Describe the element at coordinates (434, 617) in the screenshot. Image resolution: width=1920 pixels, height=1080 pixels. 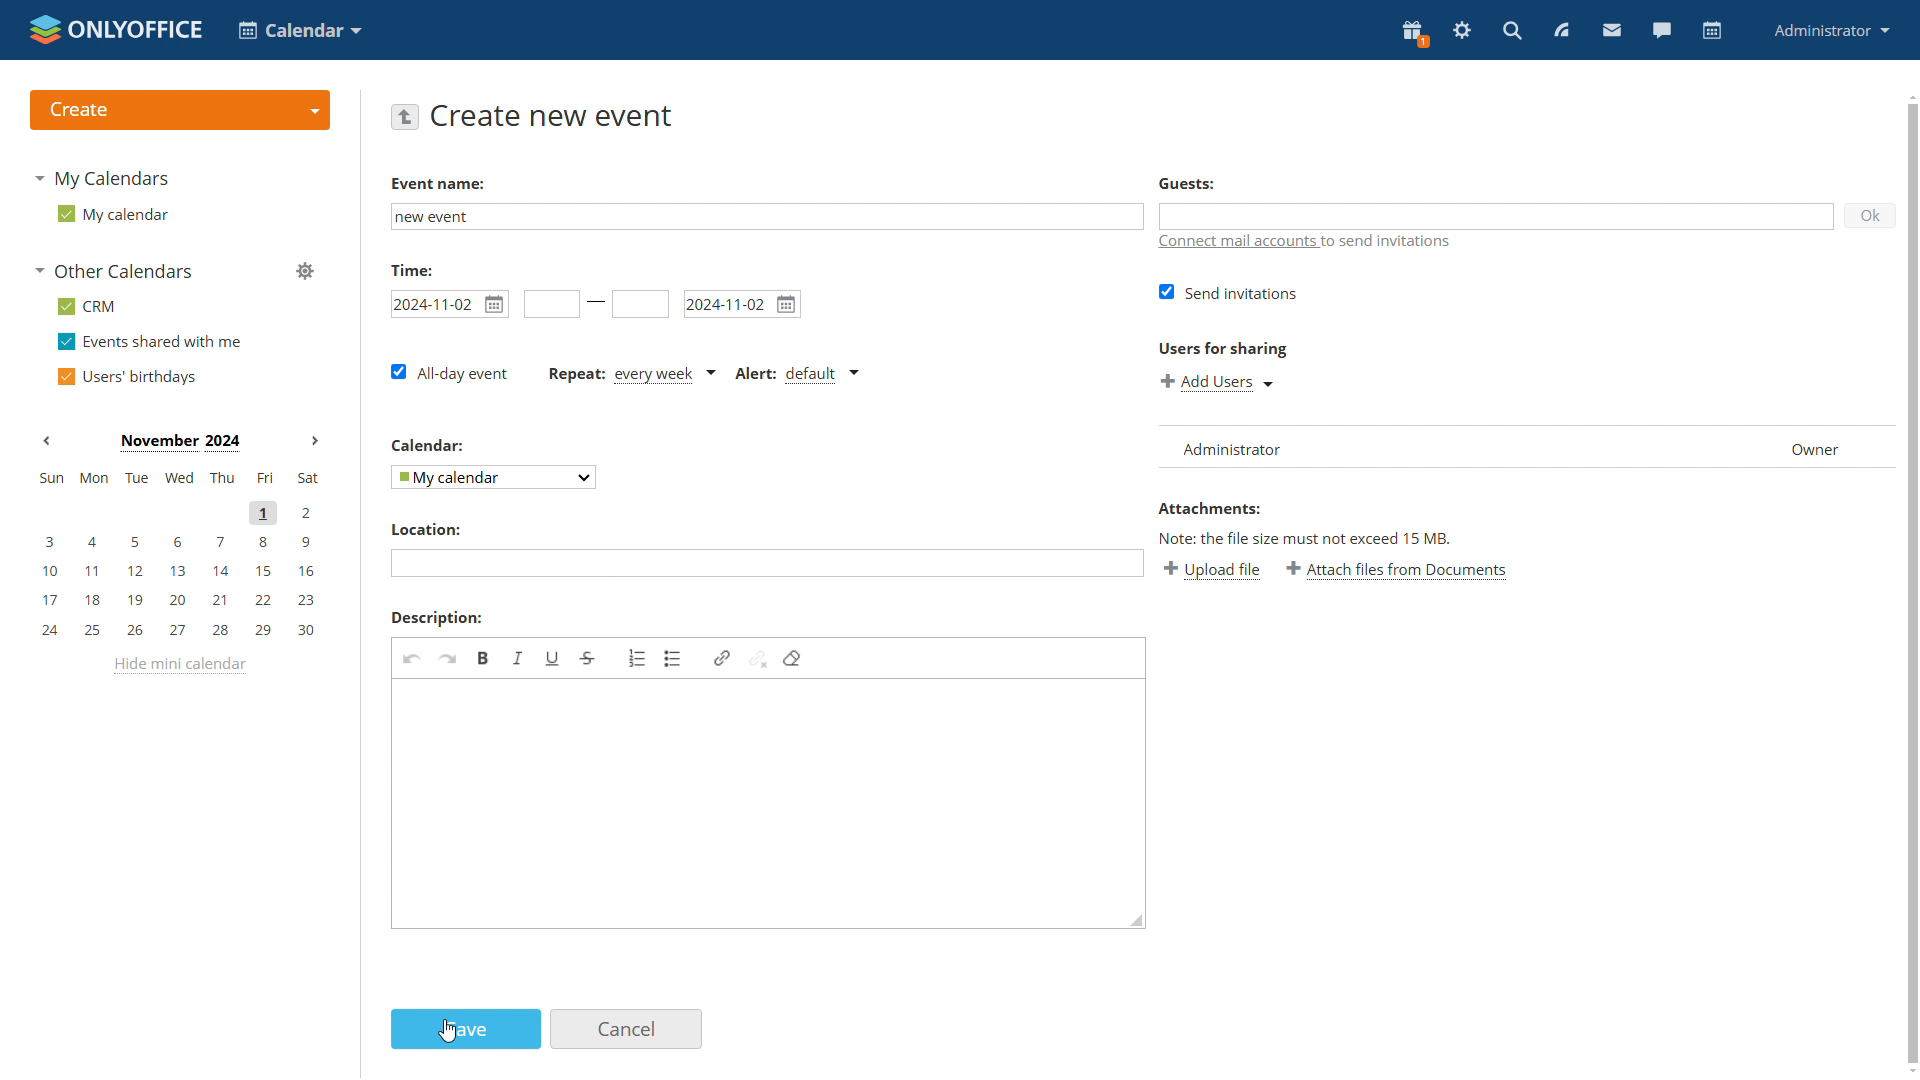
I see `Description` at that location.